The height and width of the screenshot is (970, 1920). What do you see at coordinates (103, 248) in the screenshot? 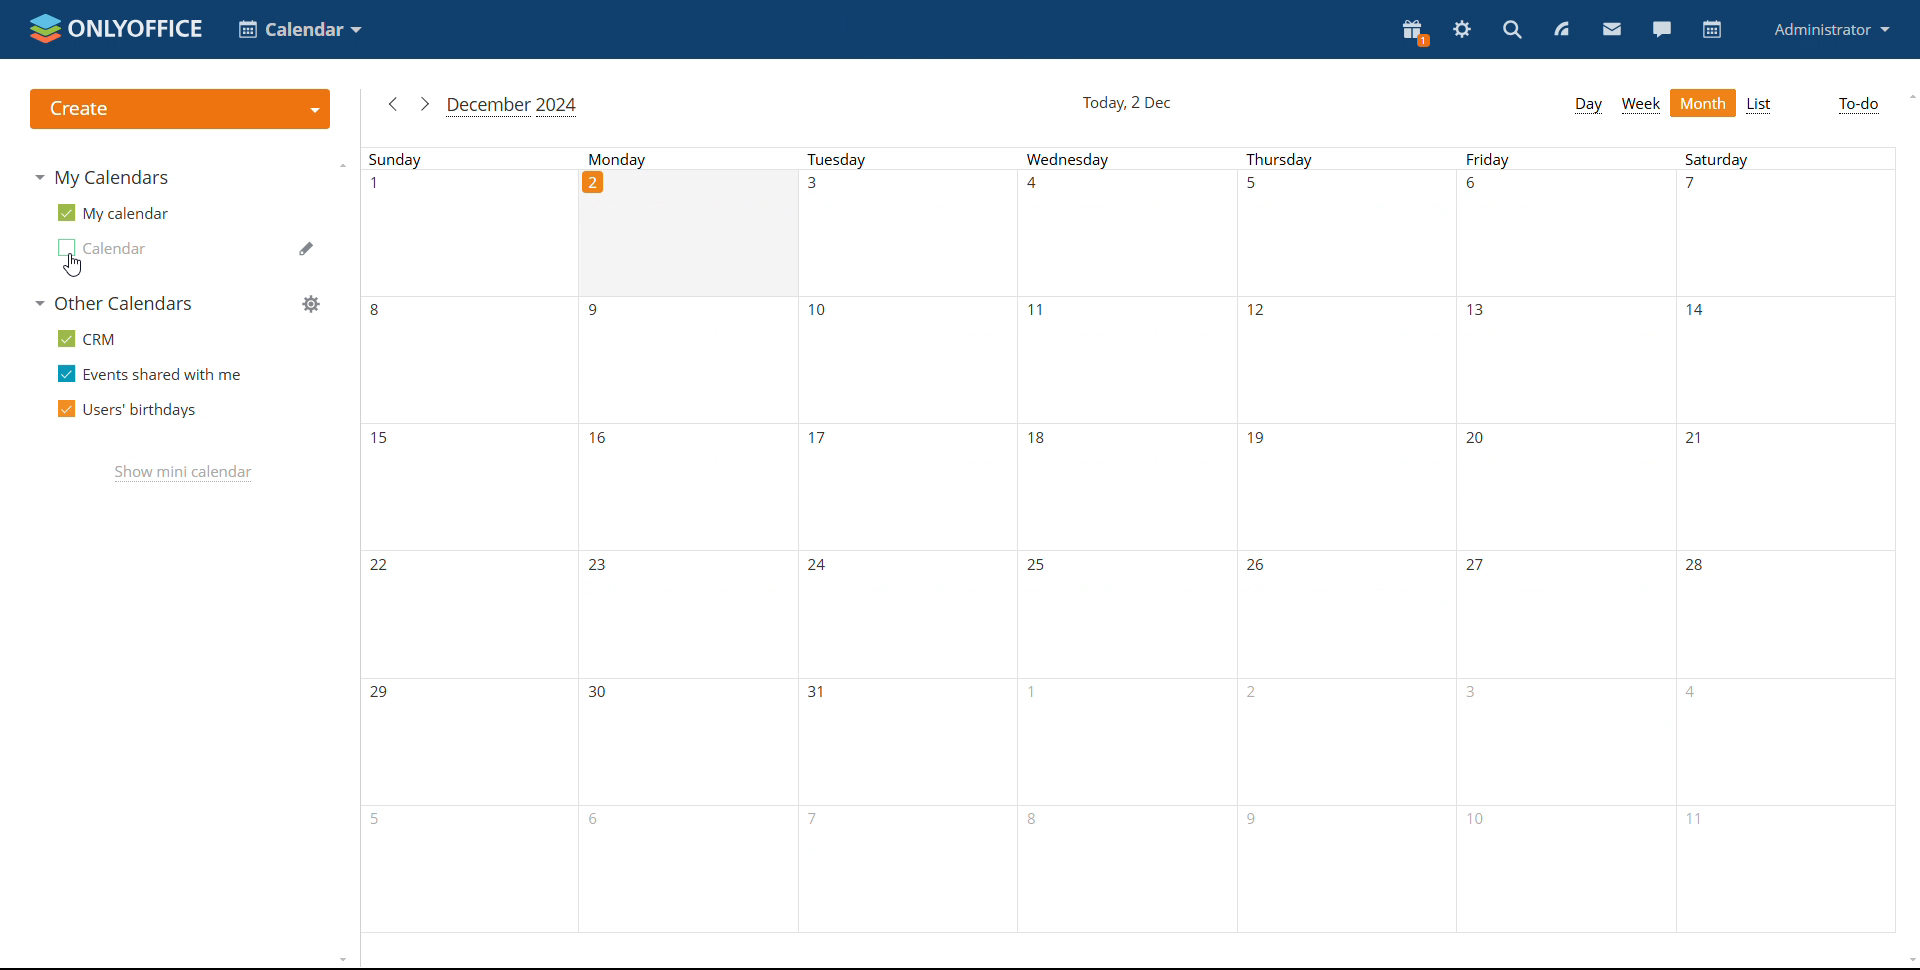
I see `calendar` at bounding box center [103, 248].